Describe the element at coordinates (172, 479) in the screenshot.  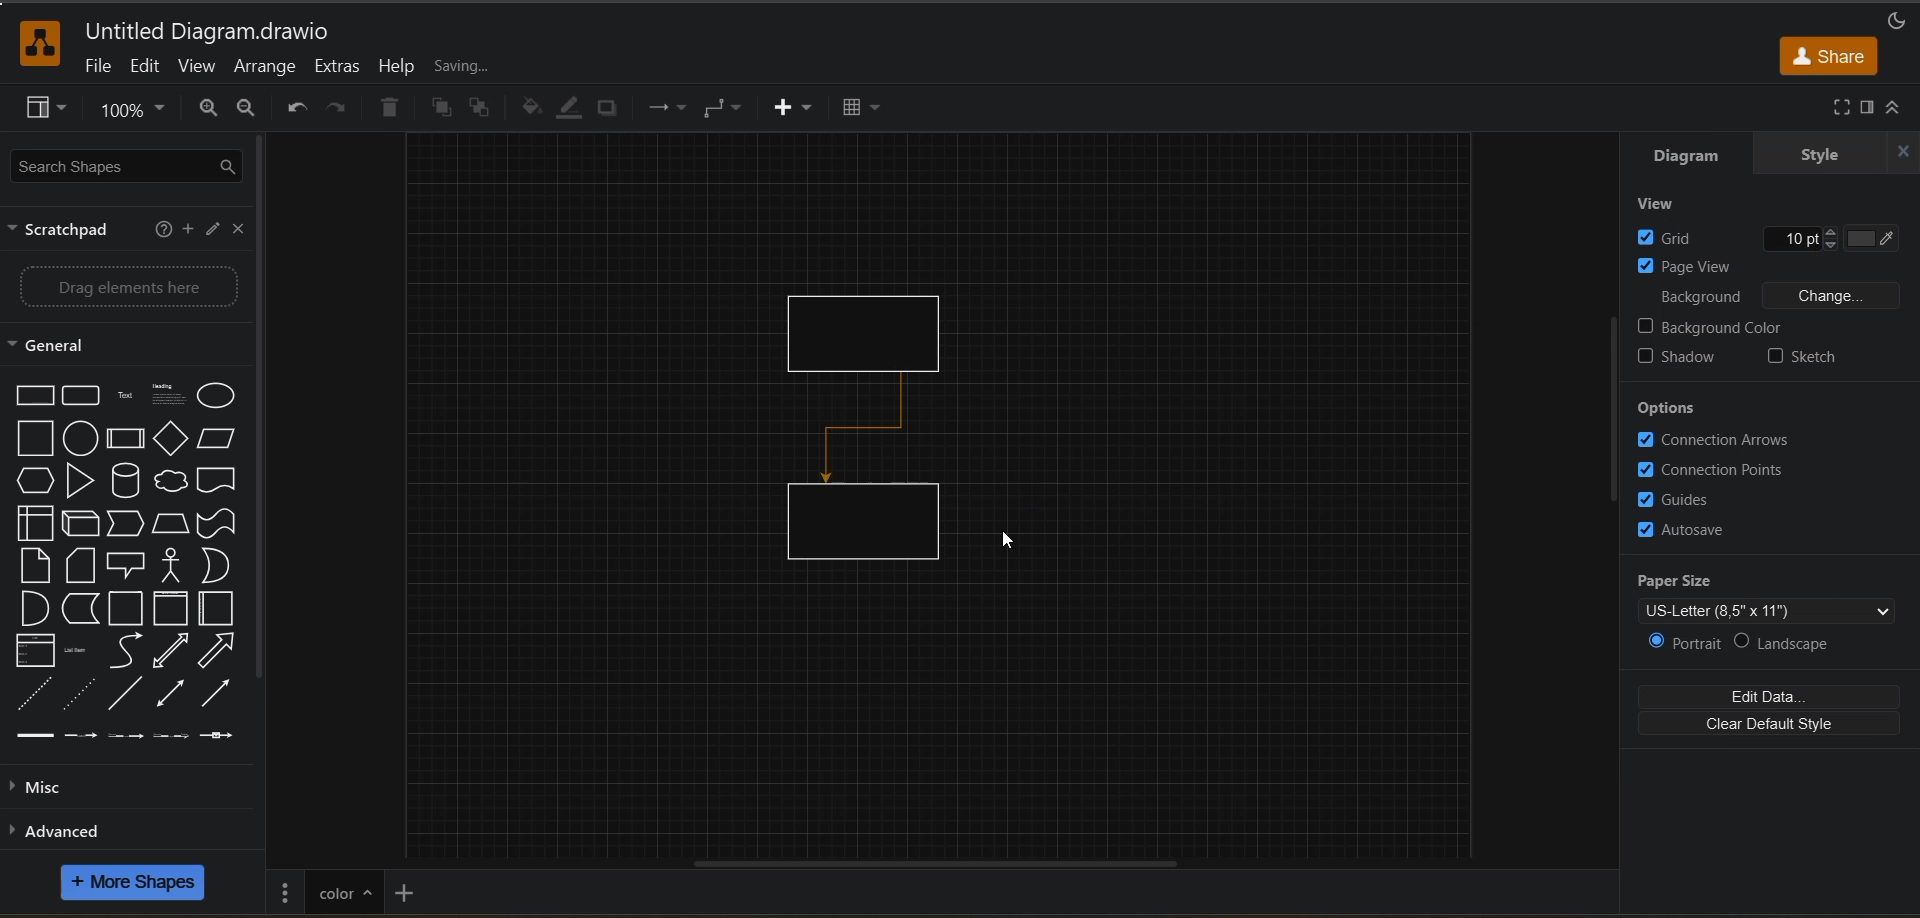
I see `Cloud` at that location.